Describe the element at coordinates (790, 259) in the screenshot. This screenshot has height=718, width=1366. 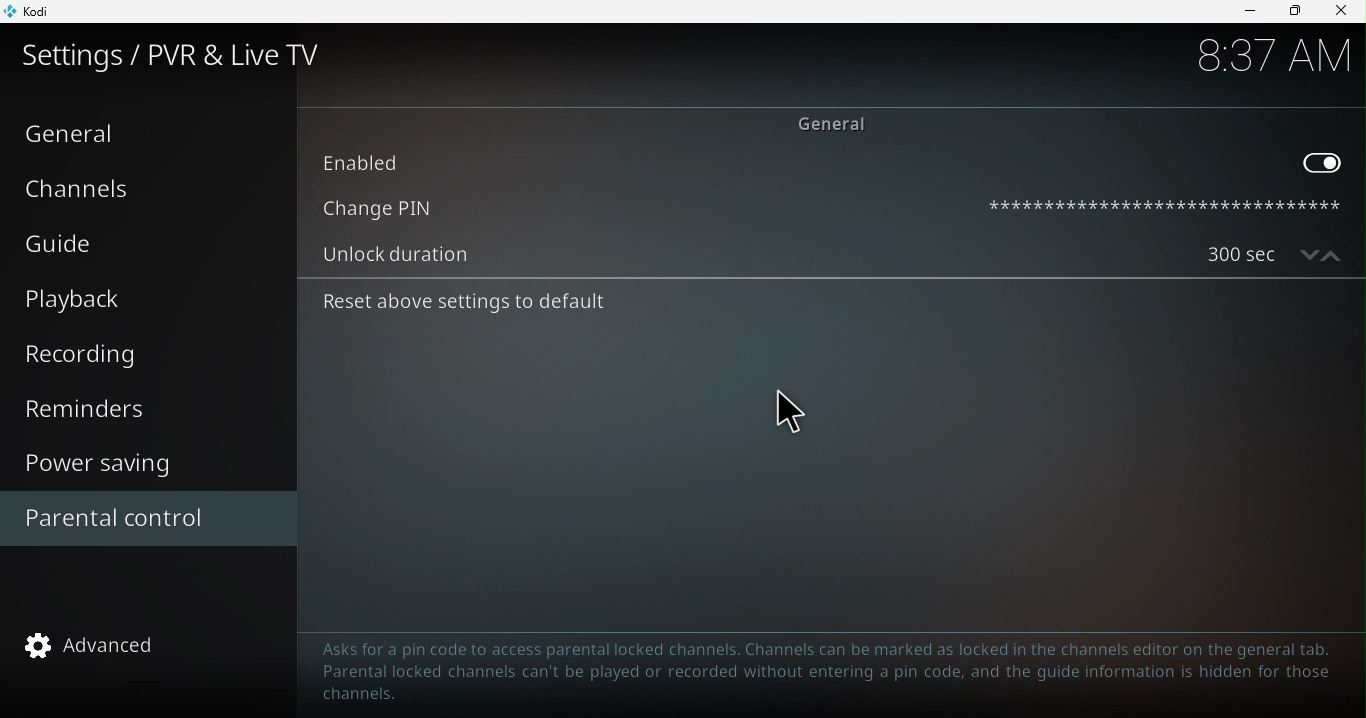
I see `Unlock duration` at that location.